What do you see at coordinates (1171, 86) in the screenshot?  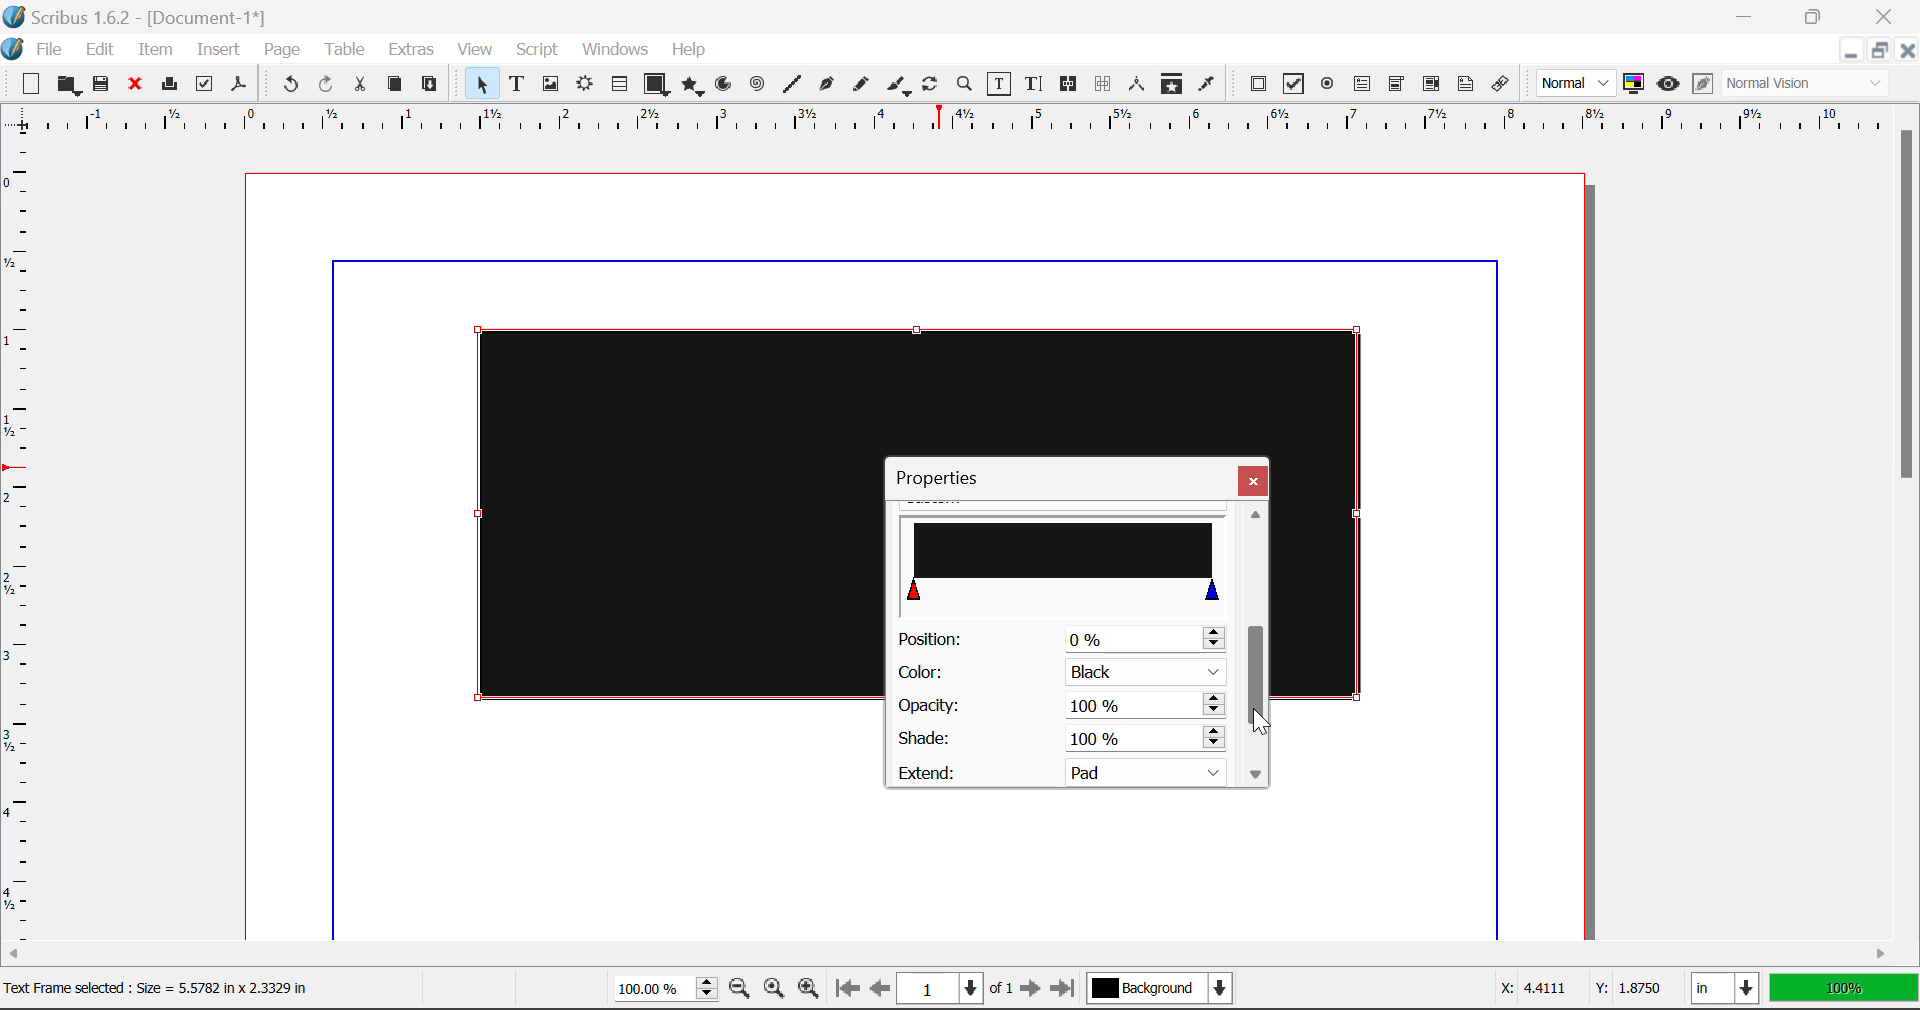 I see `Copy Item Properties` at bounding box center [1171, 86].